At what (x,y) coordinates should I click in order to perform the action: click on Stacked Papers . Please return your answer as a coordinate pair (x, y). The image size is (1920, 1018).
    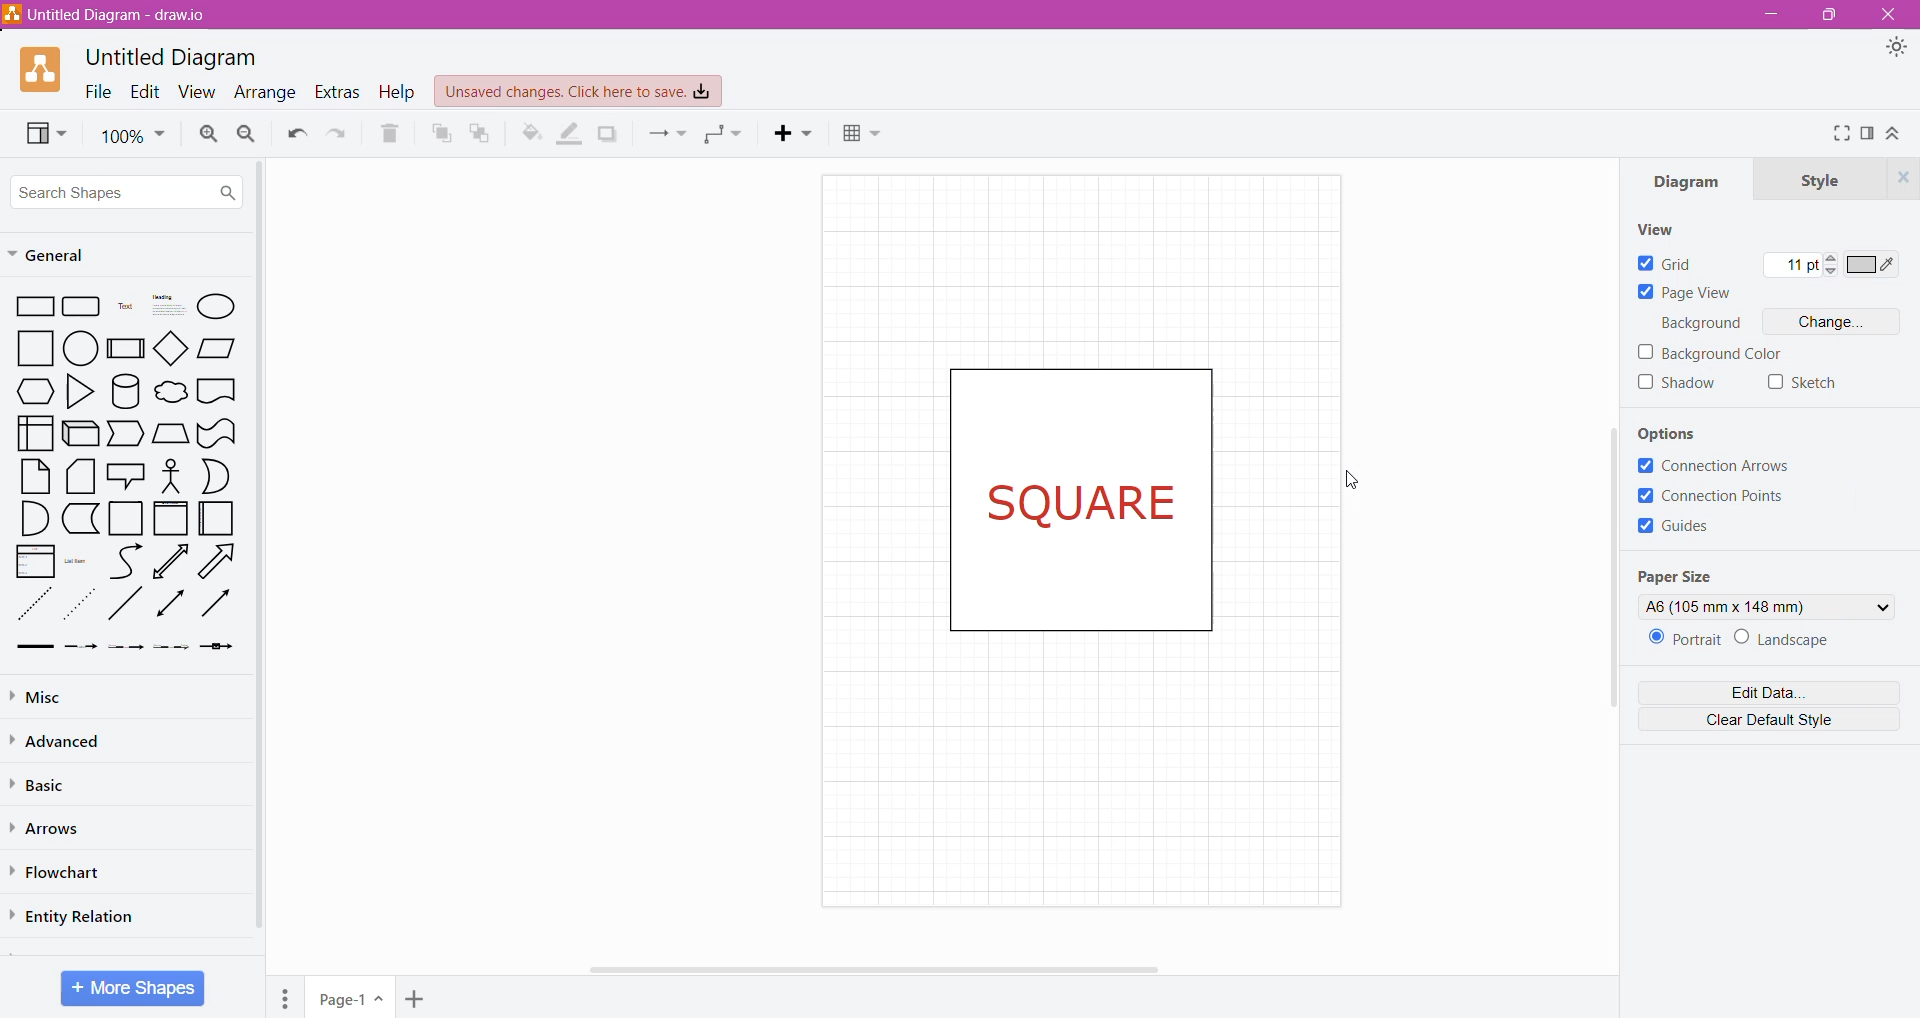
    Looking at the image, I should click on (79, 476).